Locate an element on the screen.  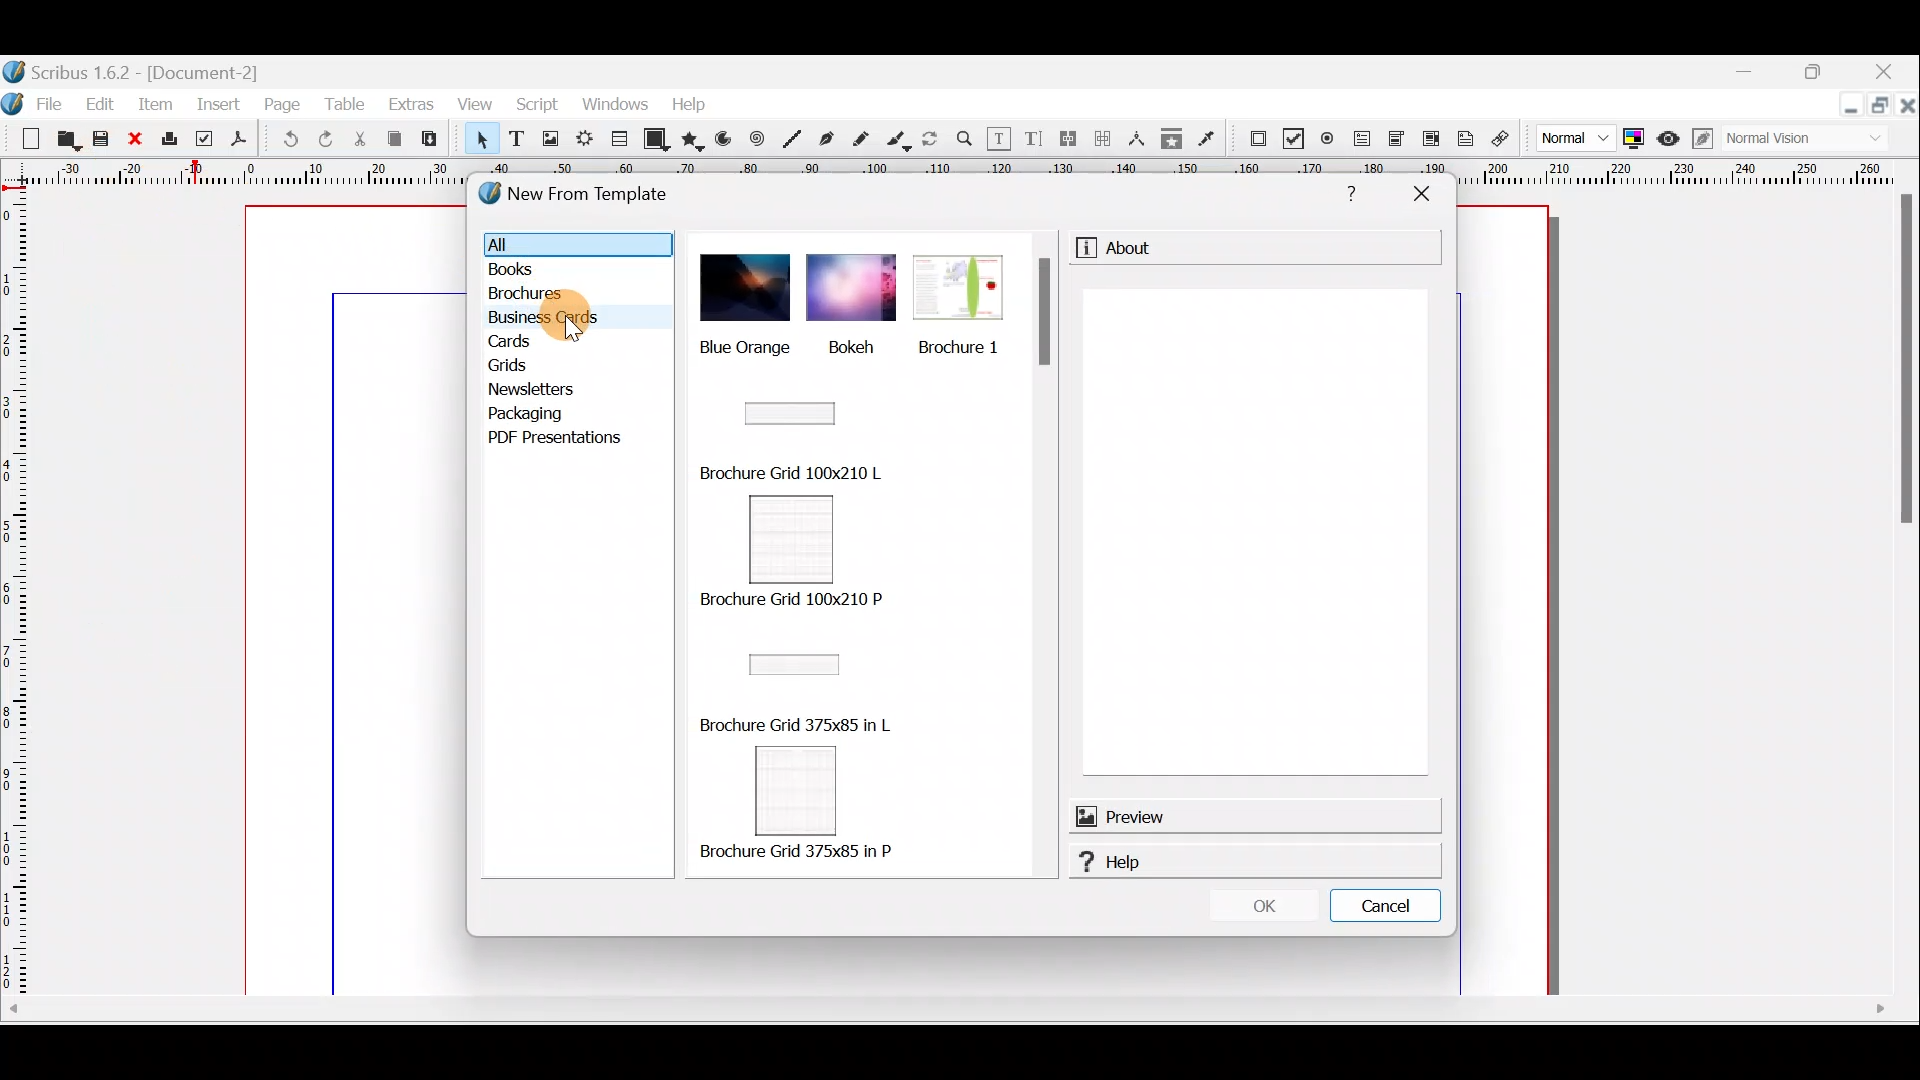
Extras is located at coordinates (410, 102).